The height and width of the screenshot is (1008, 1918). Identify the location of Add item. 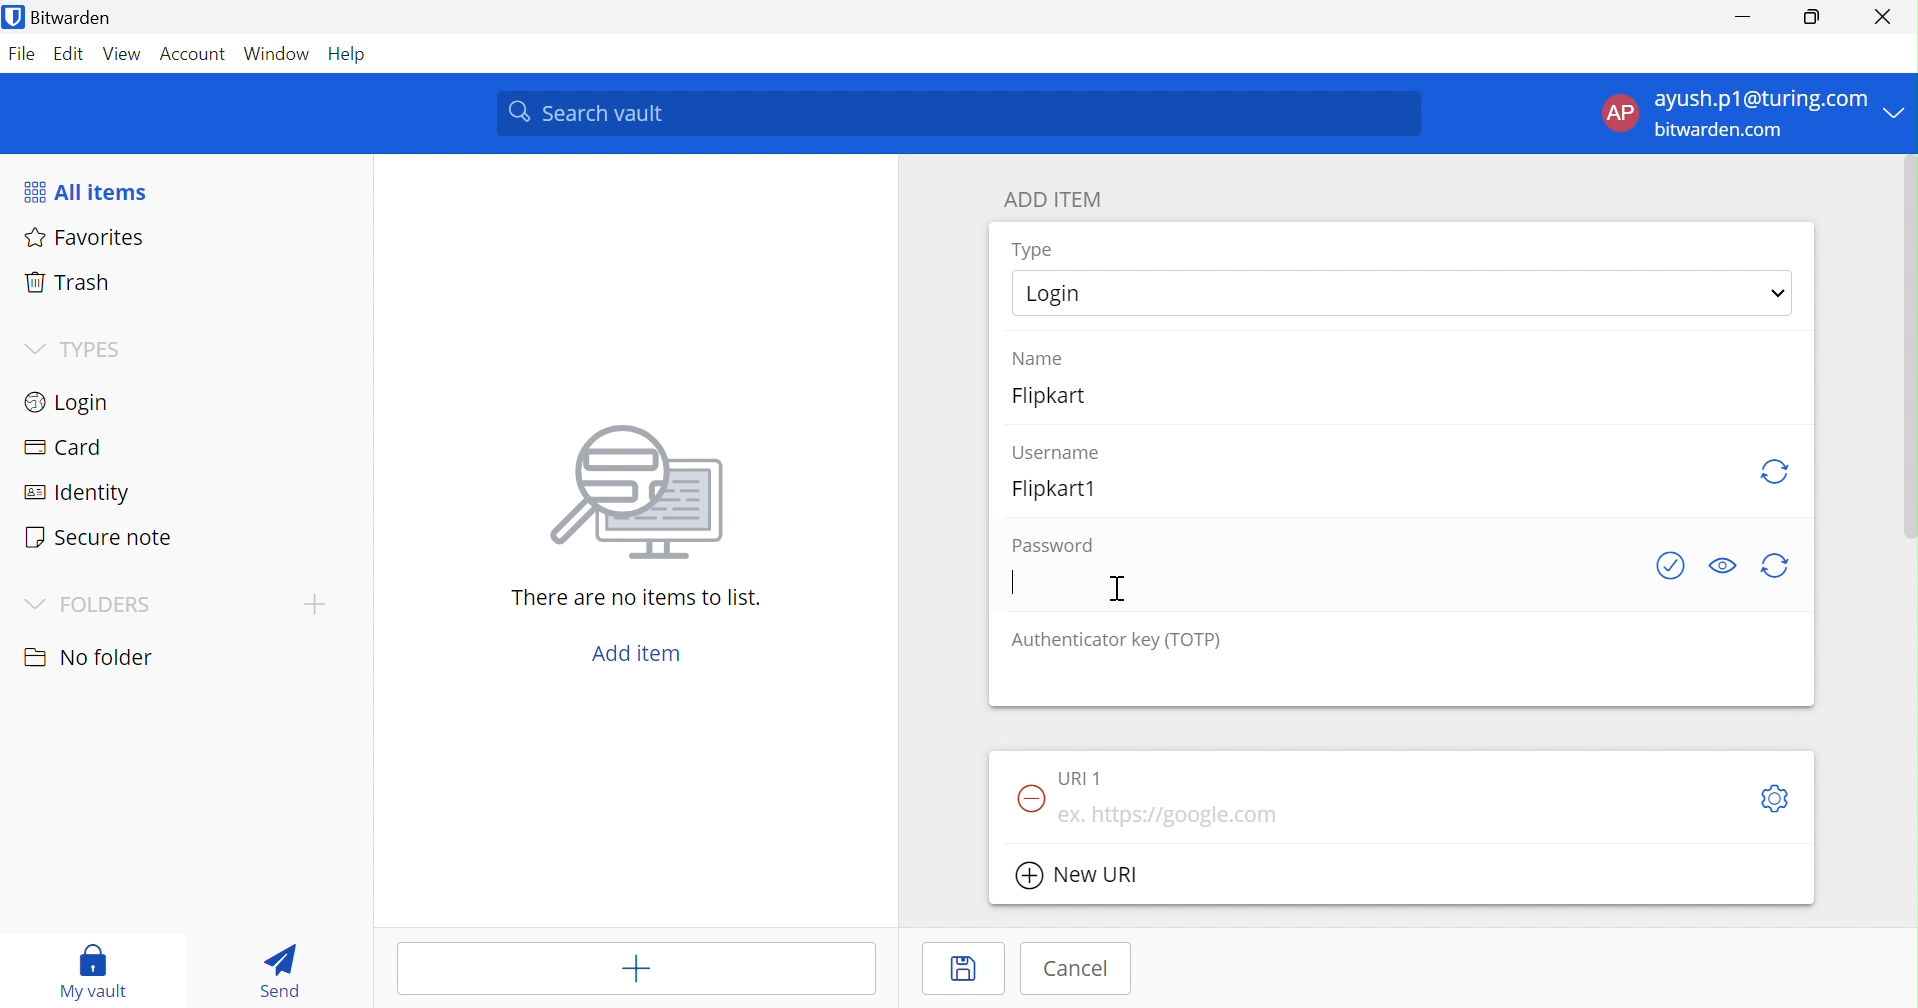
(636, 970).